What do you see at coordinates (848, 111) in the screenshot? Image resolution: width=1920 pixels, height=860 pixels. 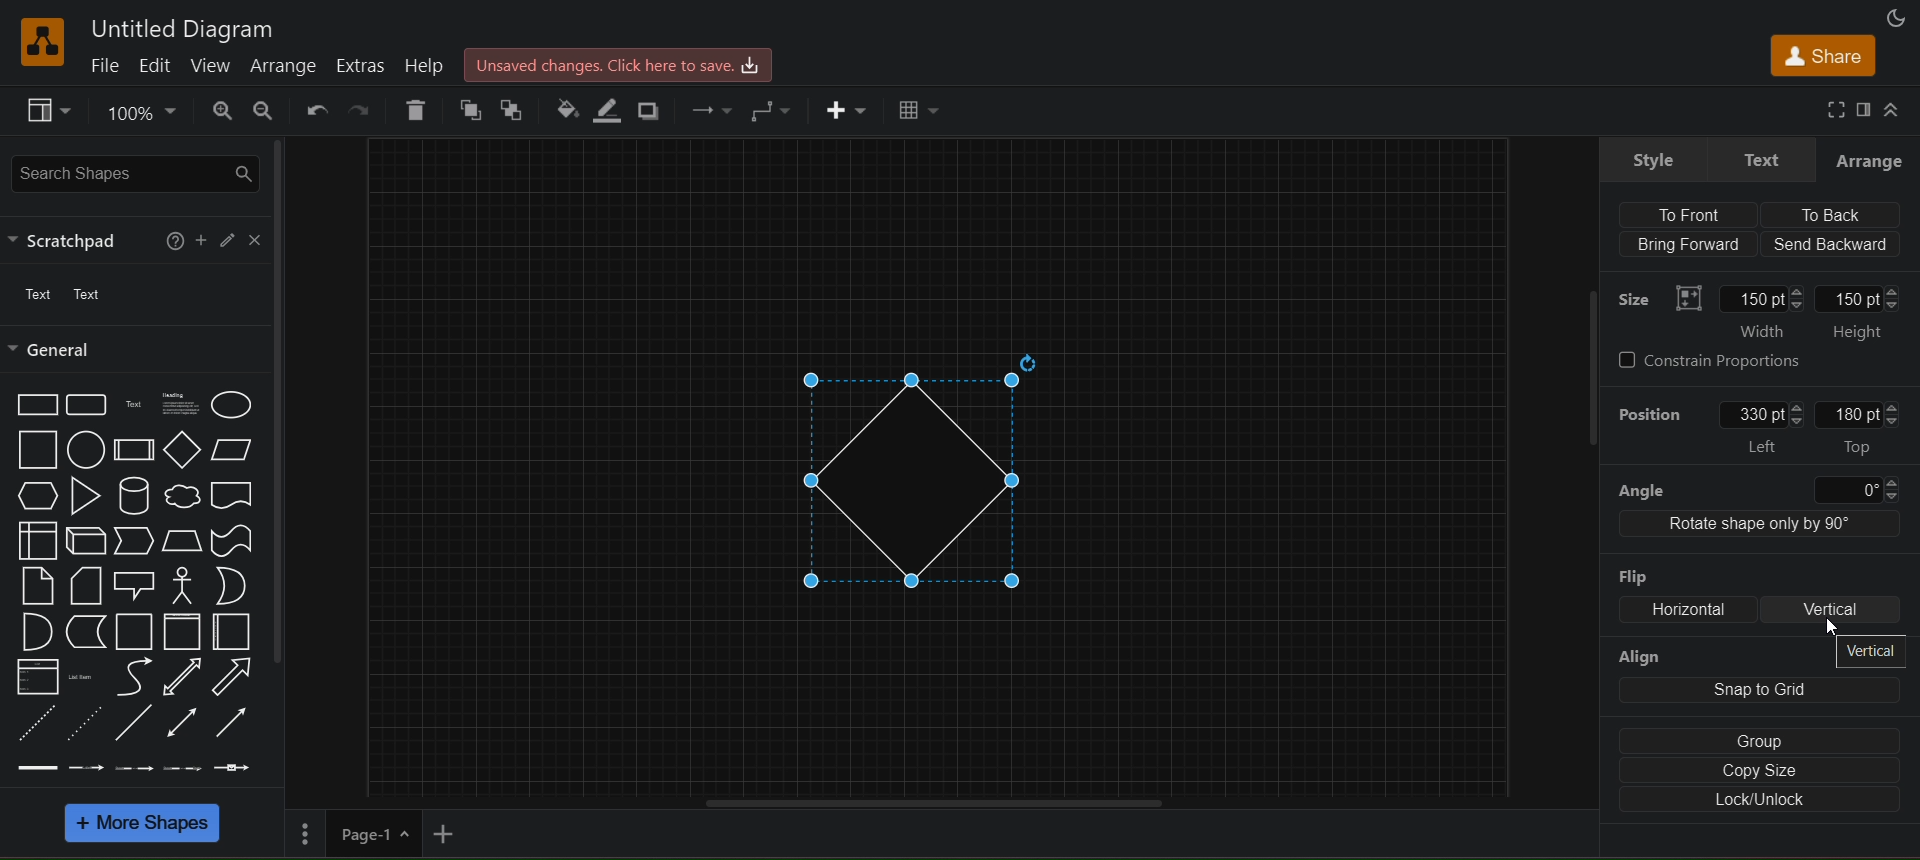 I see `insert` at bounding box center [848, 111].